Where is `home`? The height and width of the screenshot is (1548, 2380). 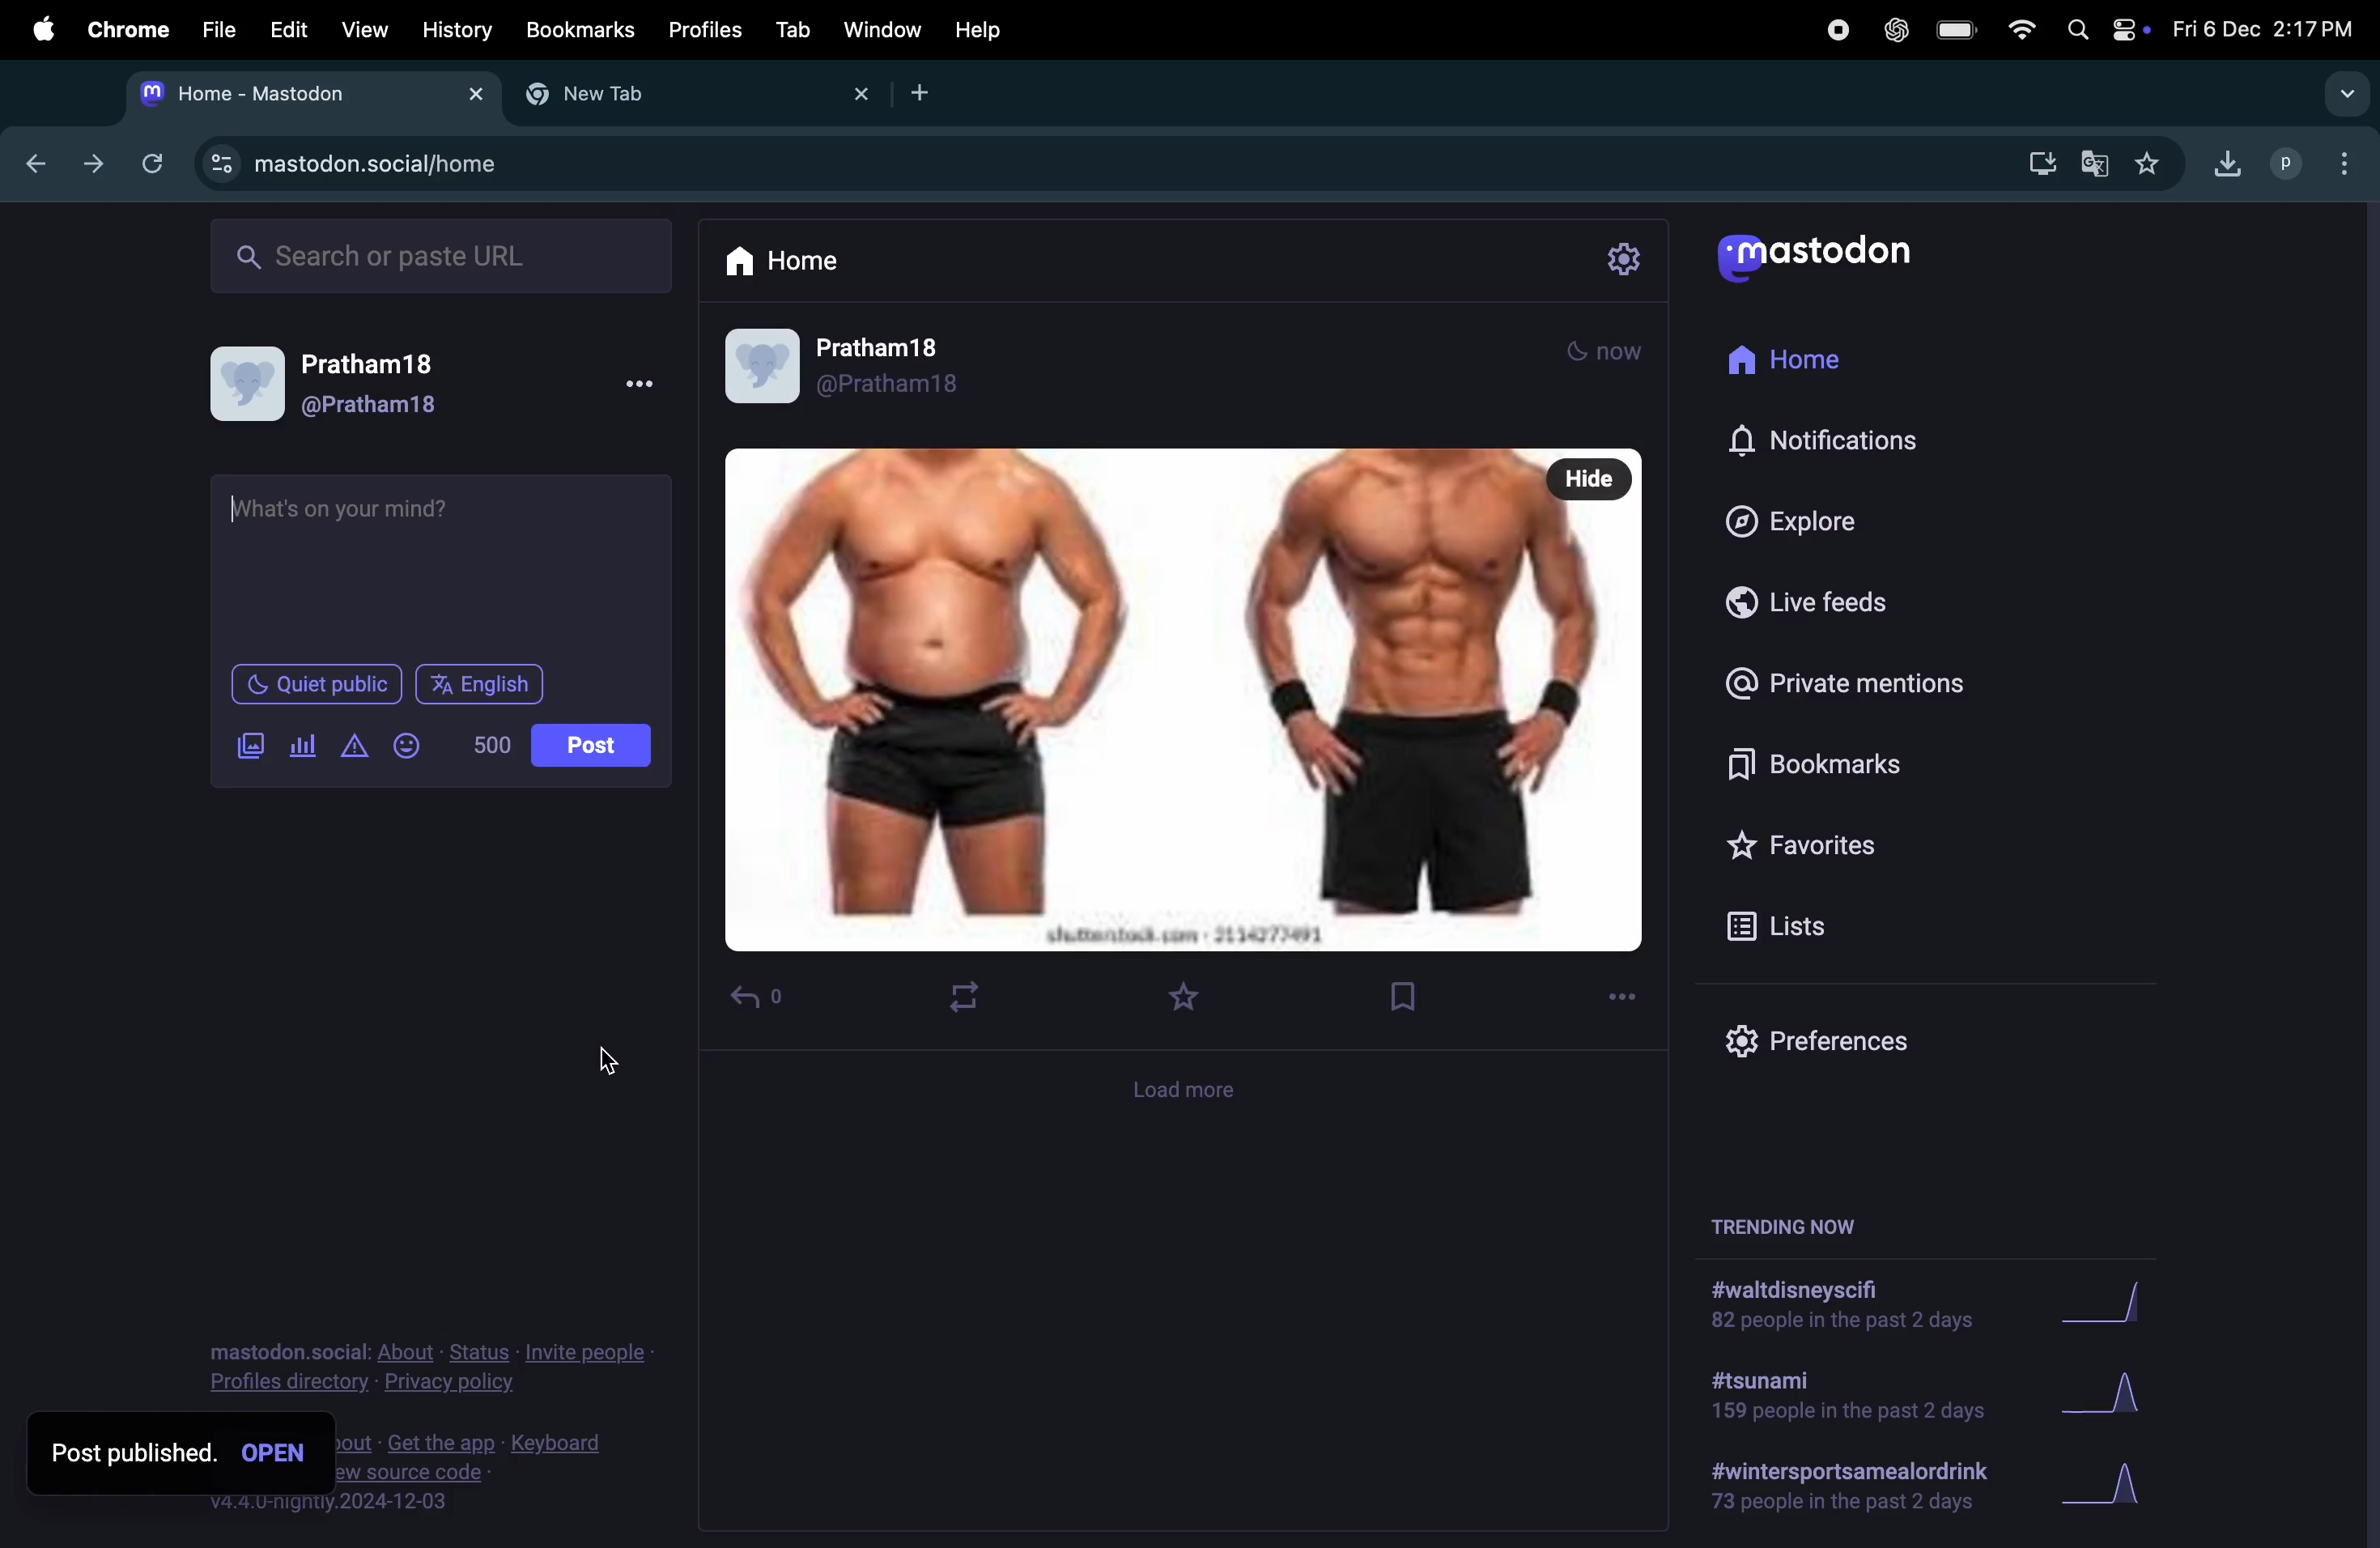
home is located at coordinates (1812, 368).